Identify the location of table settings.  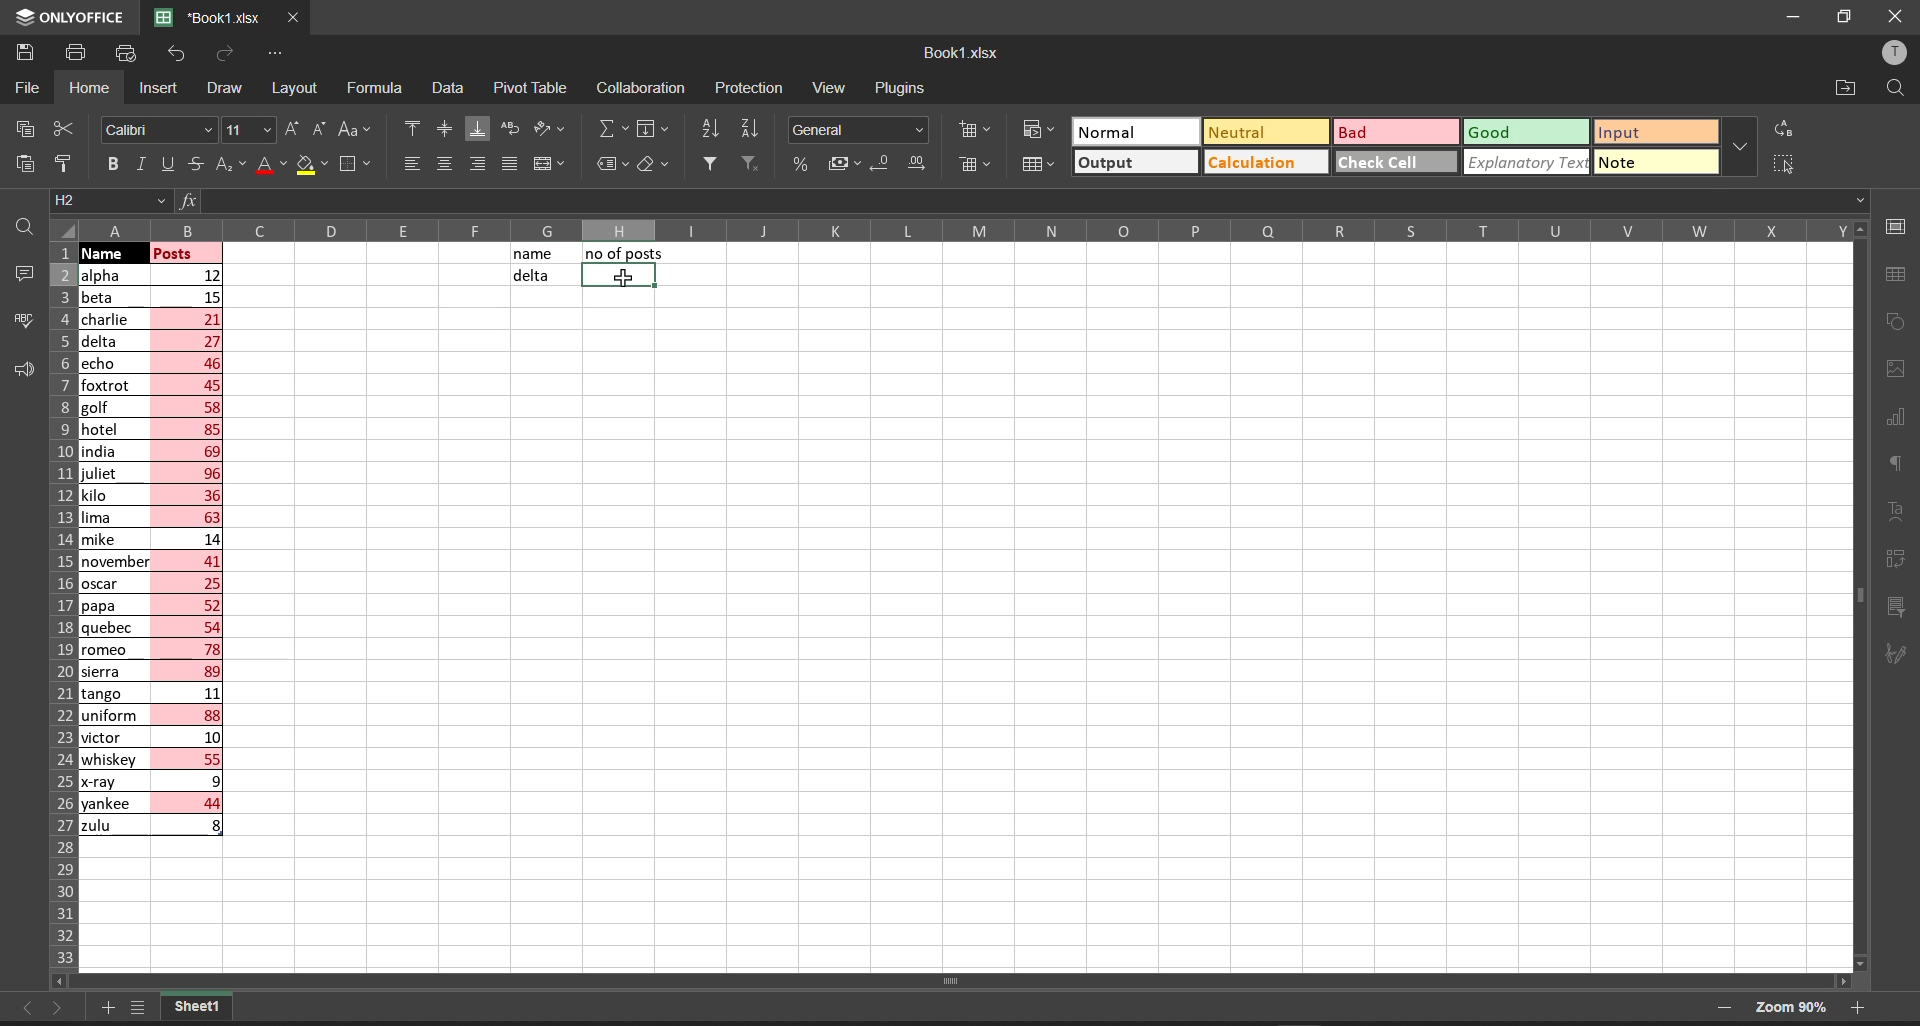
(1902, 275).